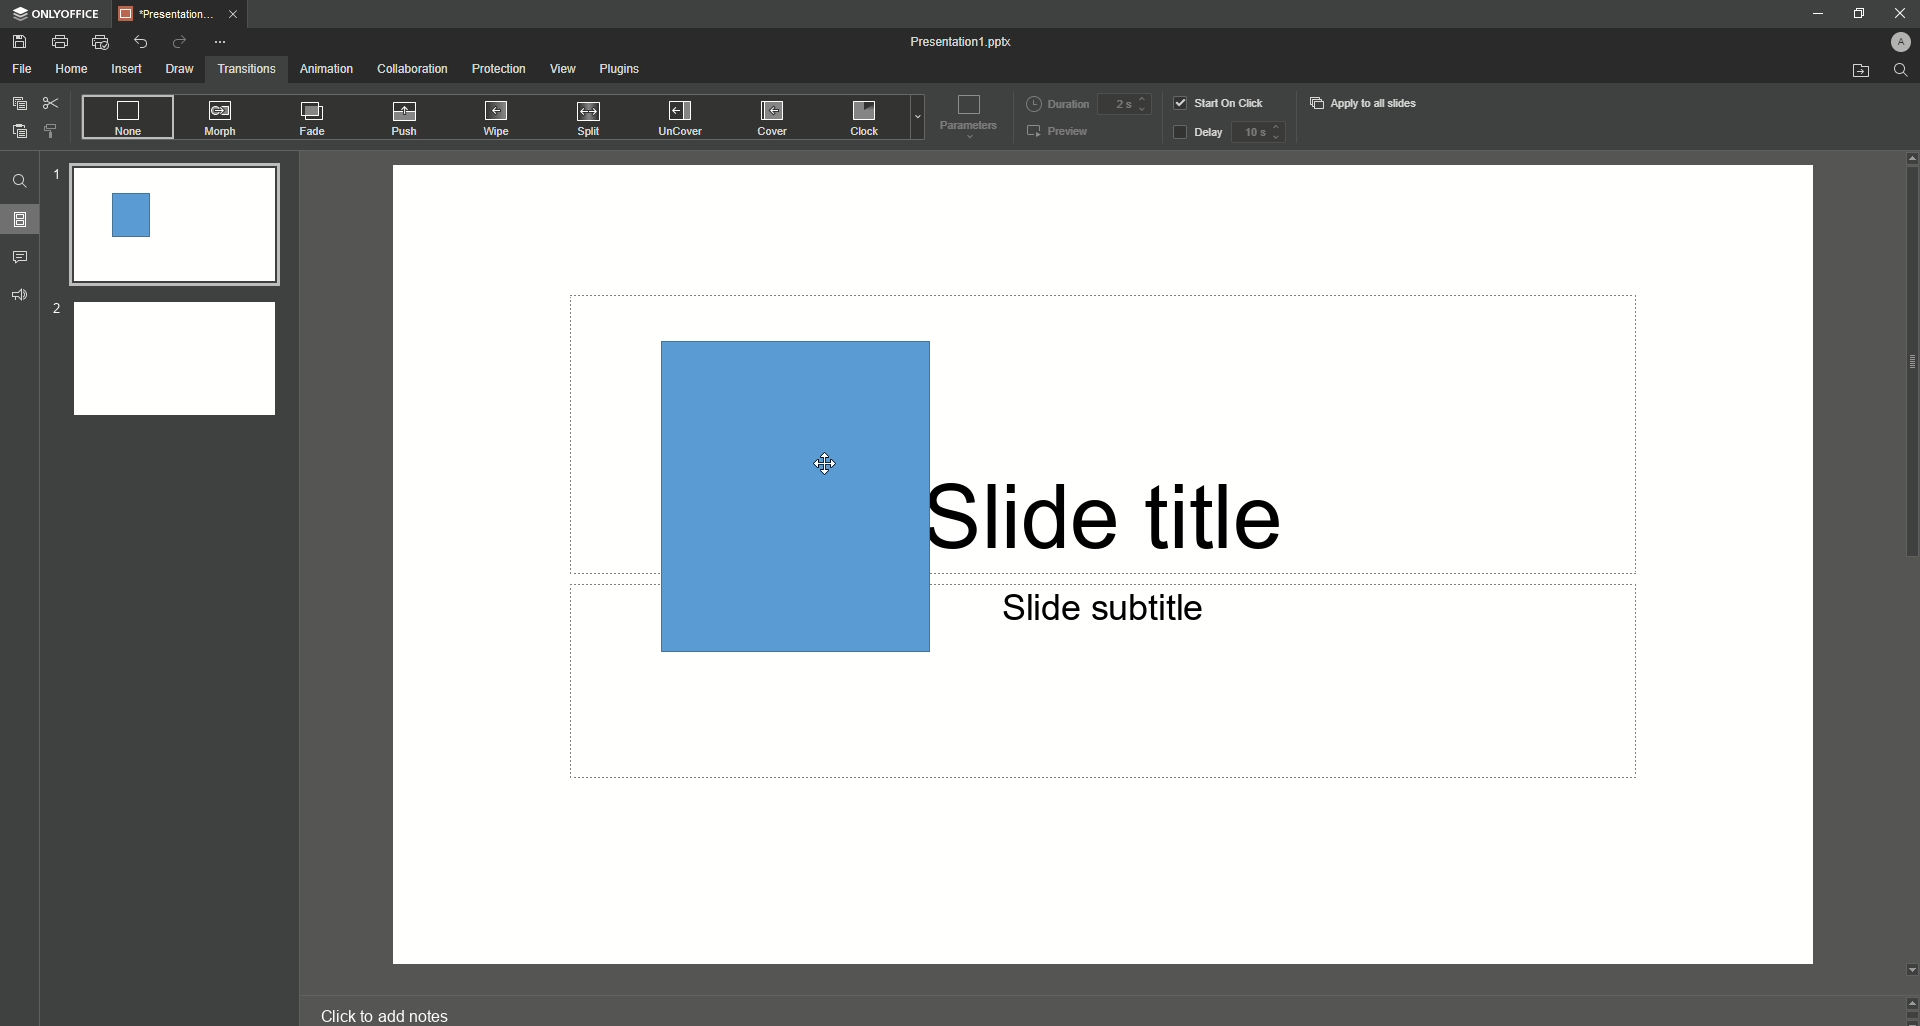 Image resolution: width=1920 pixels, height=1026 pixels. I want to click on Slide subtitle, so click(1107, 614).